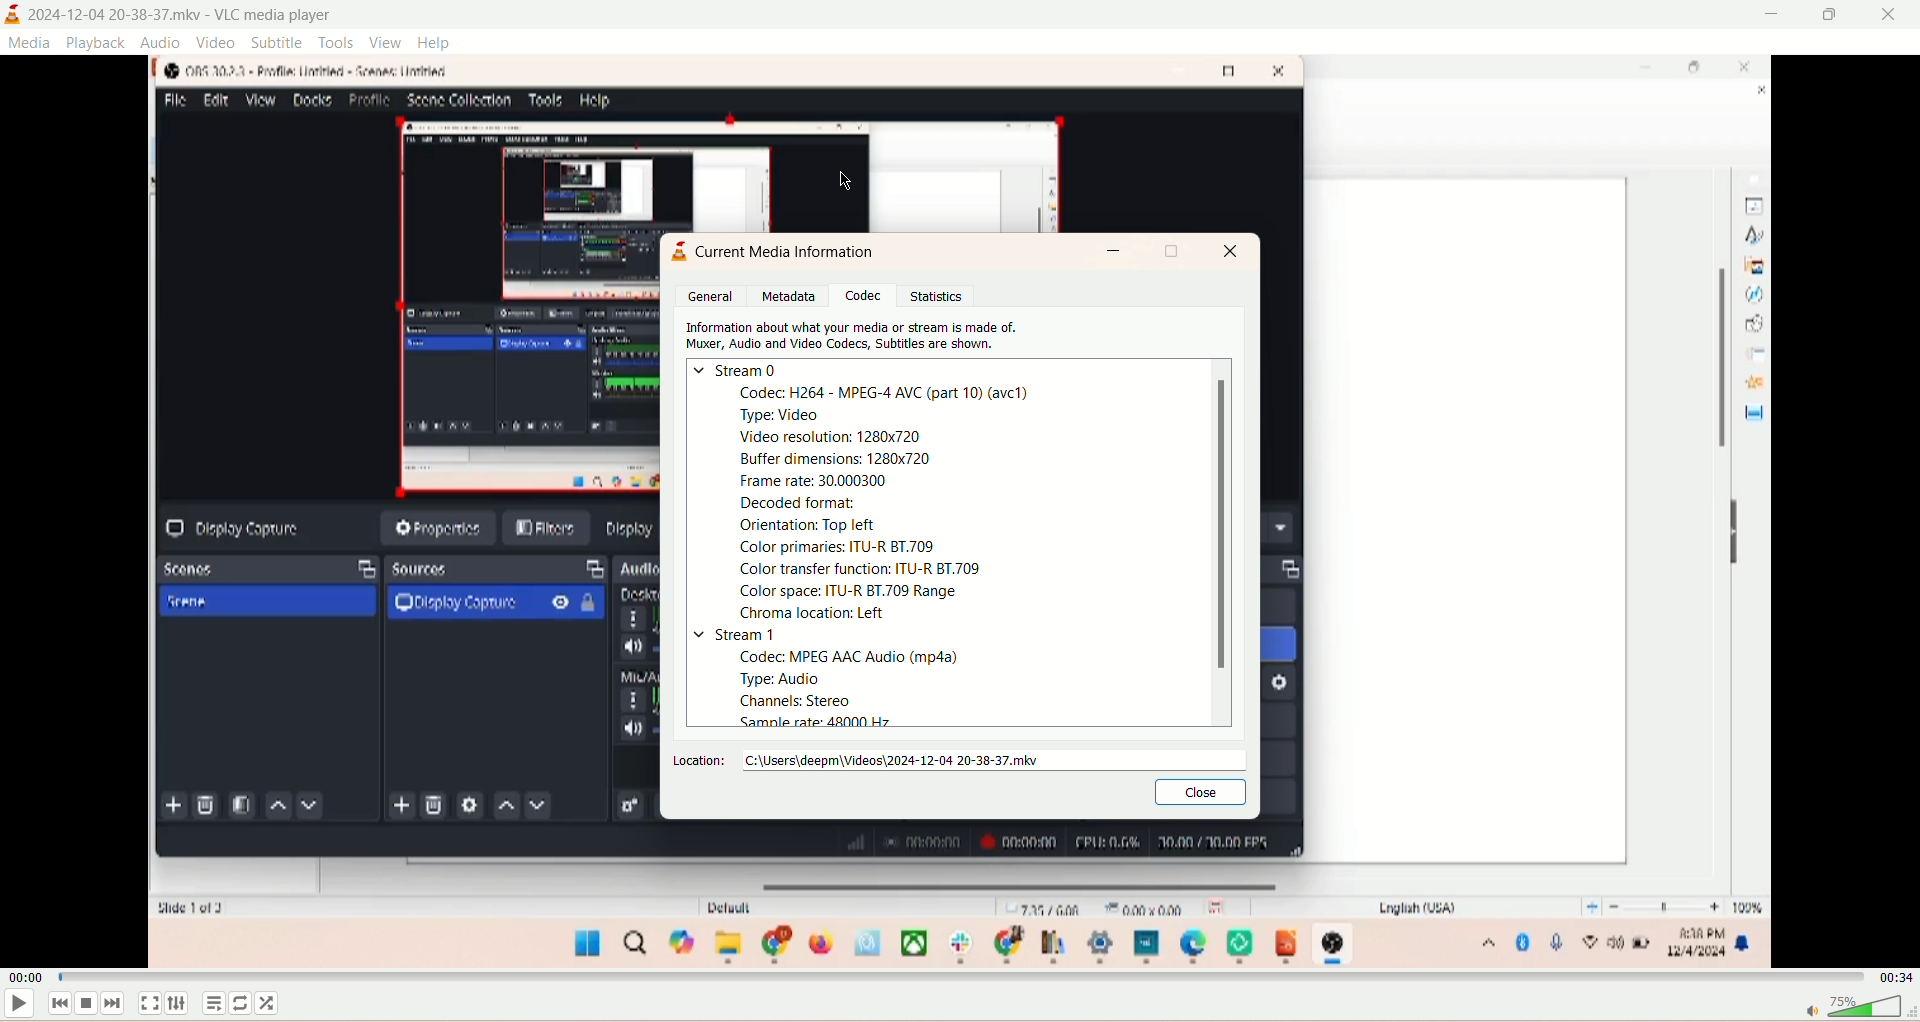 The height and width of the screenshot is (1022, 1920). Describe the element at coordinates (861, 691) in the screenshot. I see `text` at that location.